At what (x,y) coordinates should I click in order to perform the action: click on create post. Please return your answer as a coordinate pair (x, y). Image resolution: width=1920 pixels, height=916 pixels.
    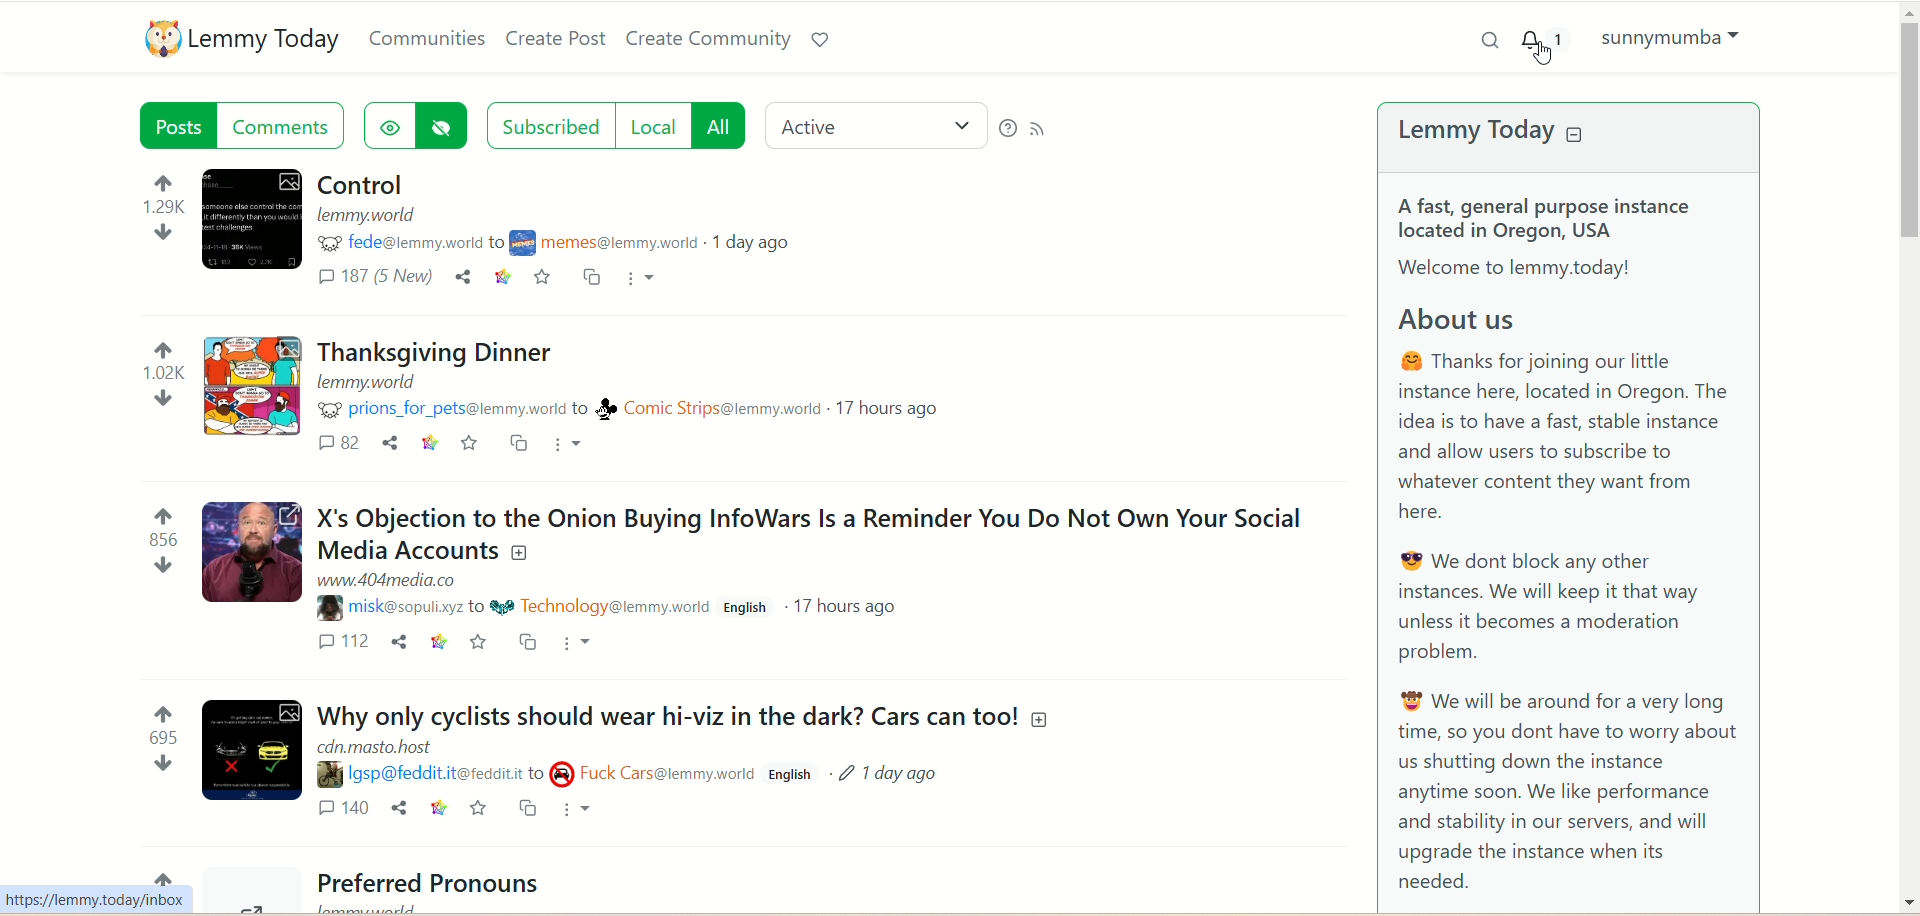
    Looking at the image, I should click on (555, 39).